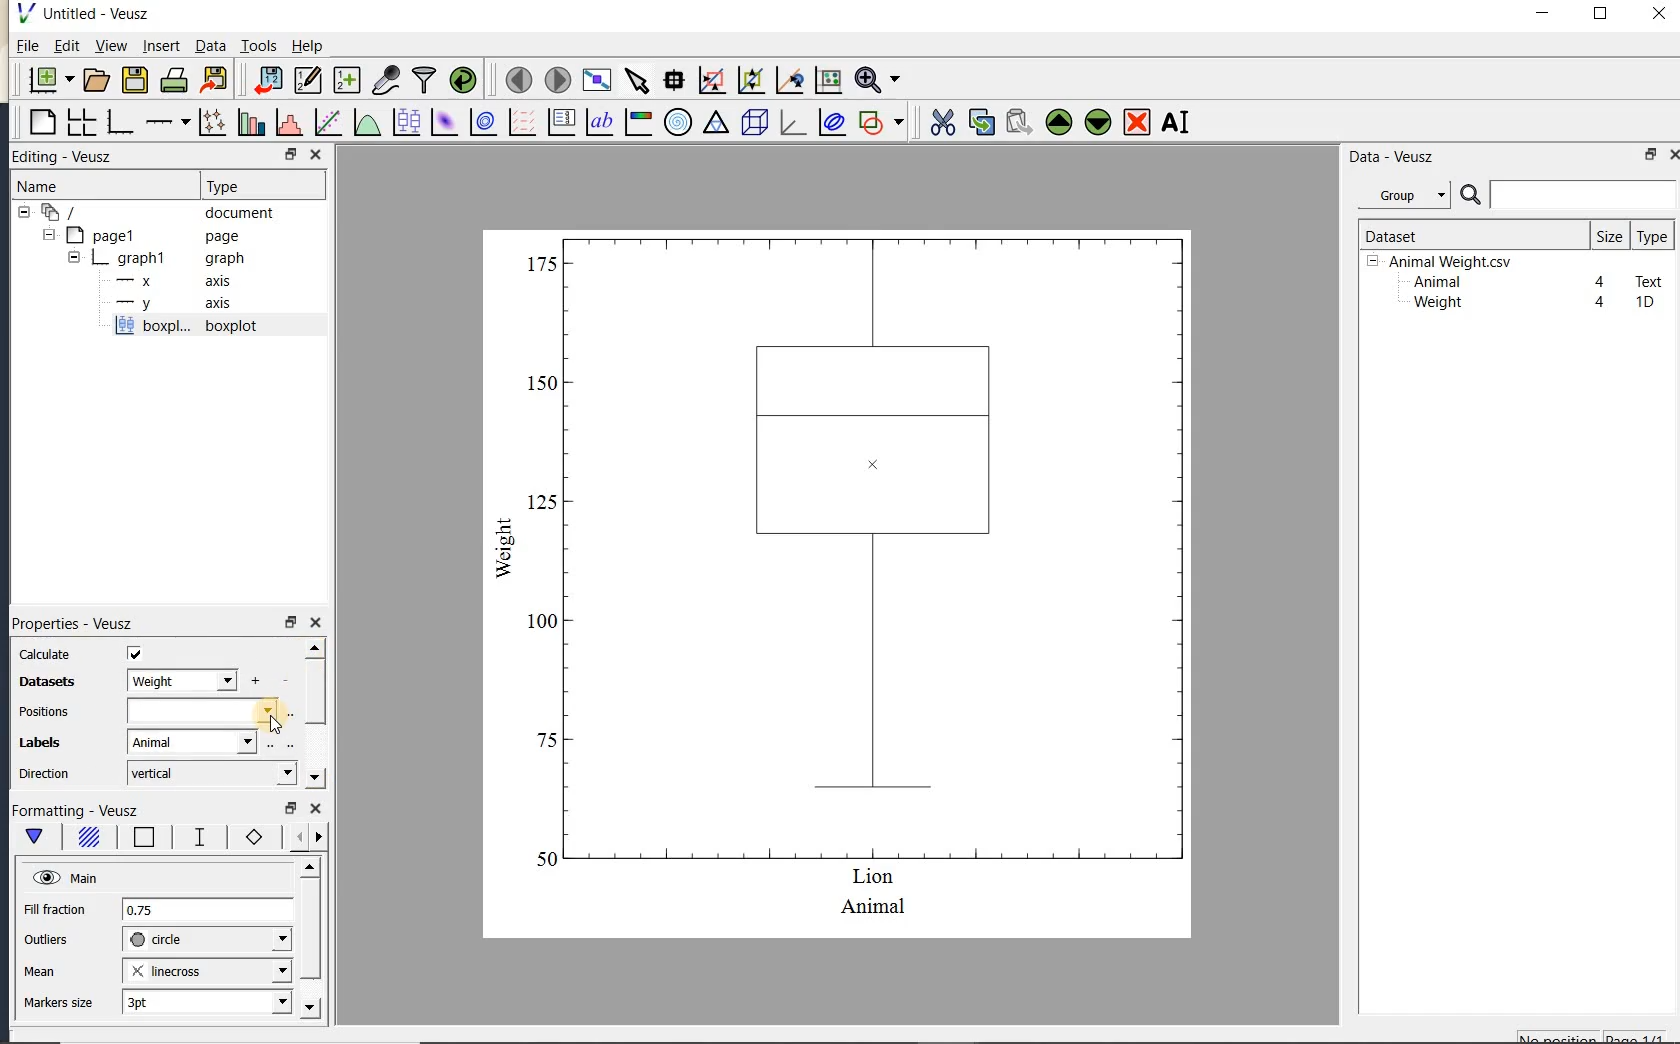 This screenshot has width=1680, height=1044. Describe the element at coordinates (34, 840) in the screenshot. I see `main formatting` at that location.